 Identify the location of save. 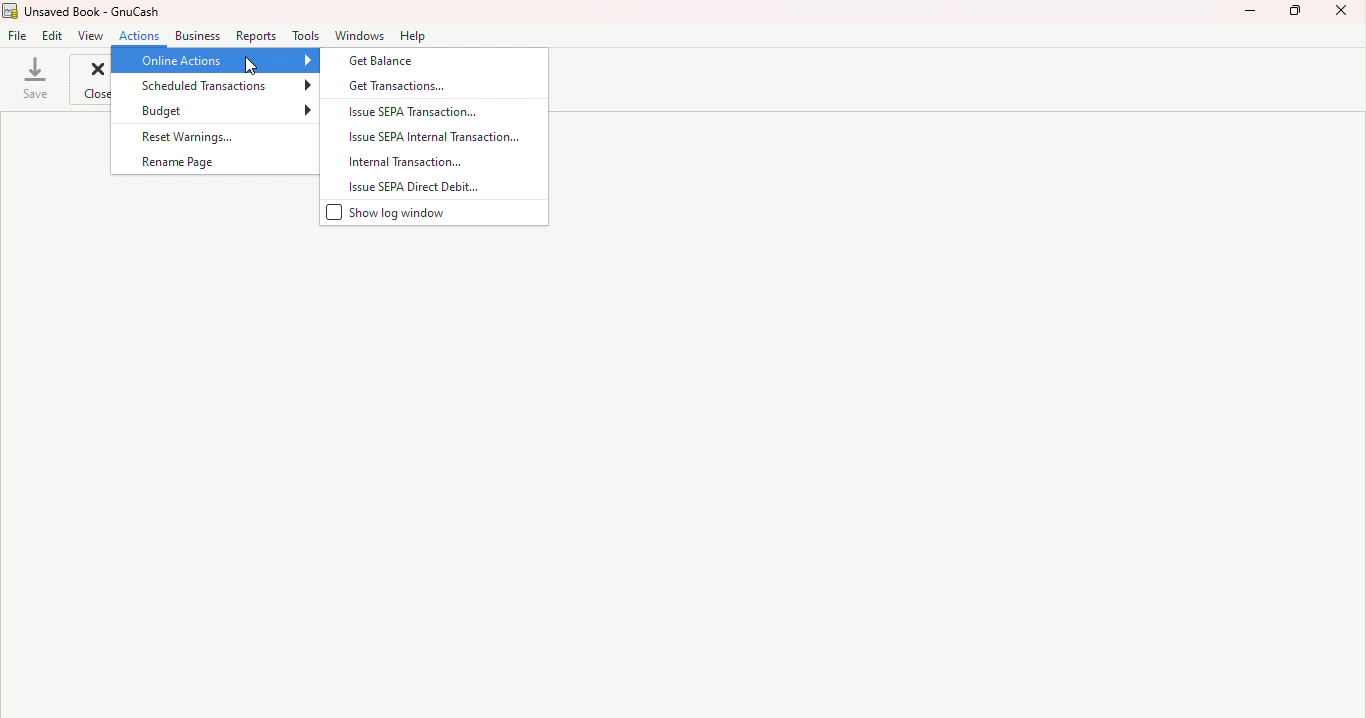
(36, 78).